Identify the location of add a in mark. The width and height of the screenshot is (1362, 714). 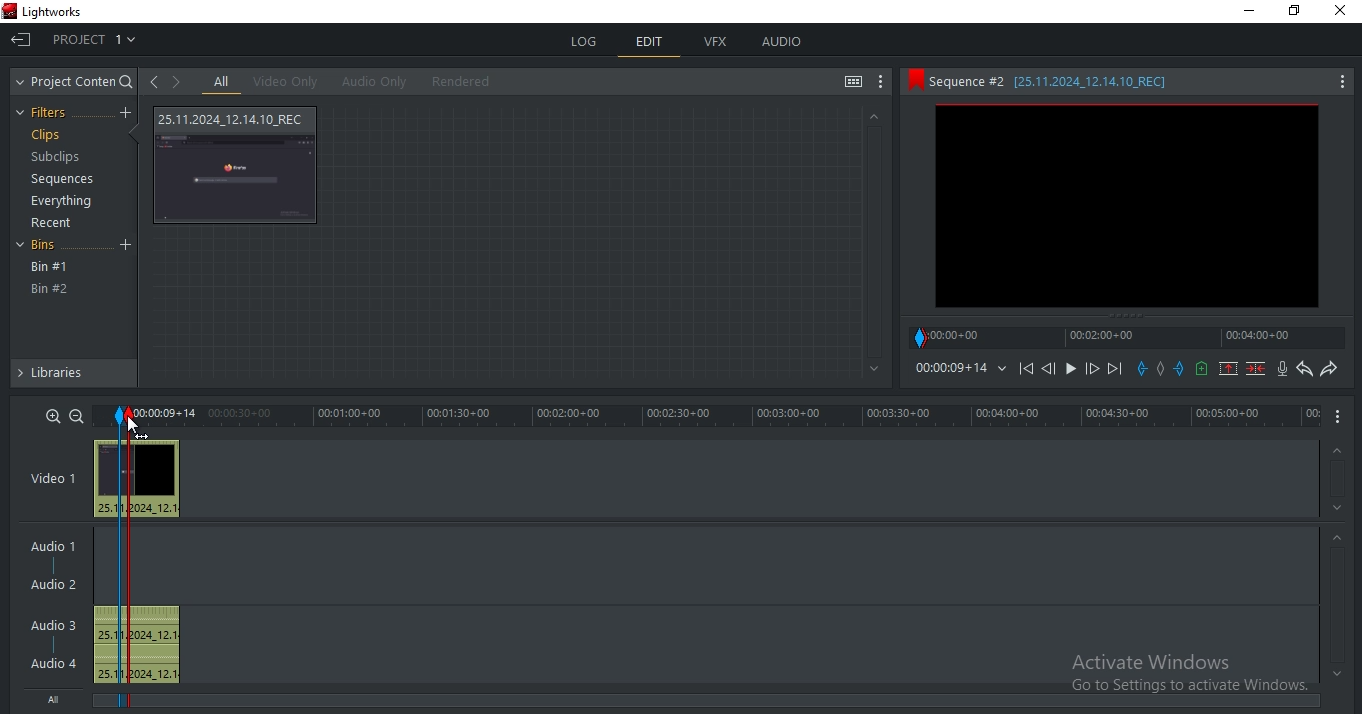
(1143, 369).